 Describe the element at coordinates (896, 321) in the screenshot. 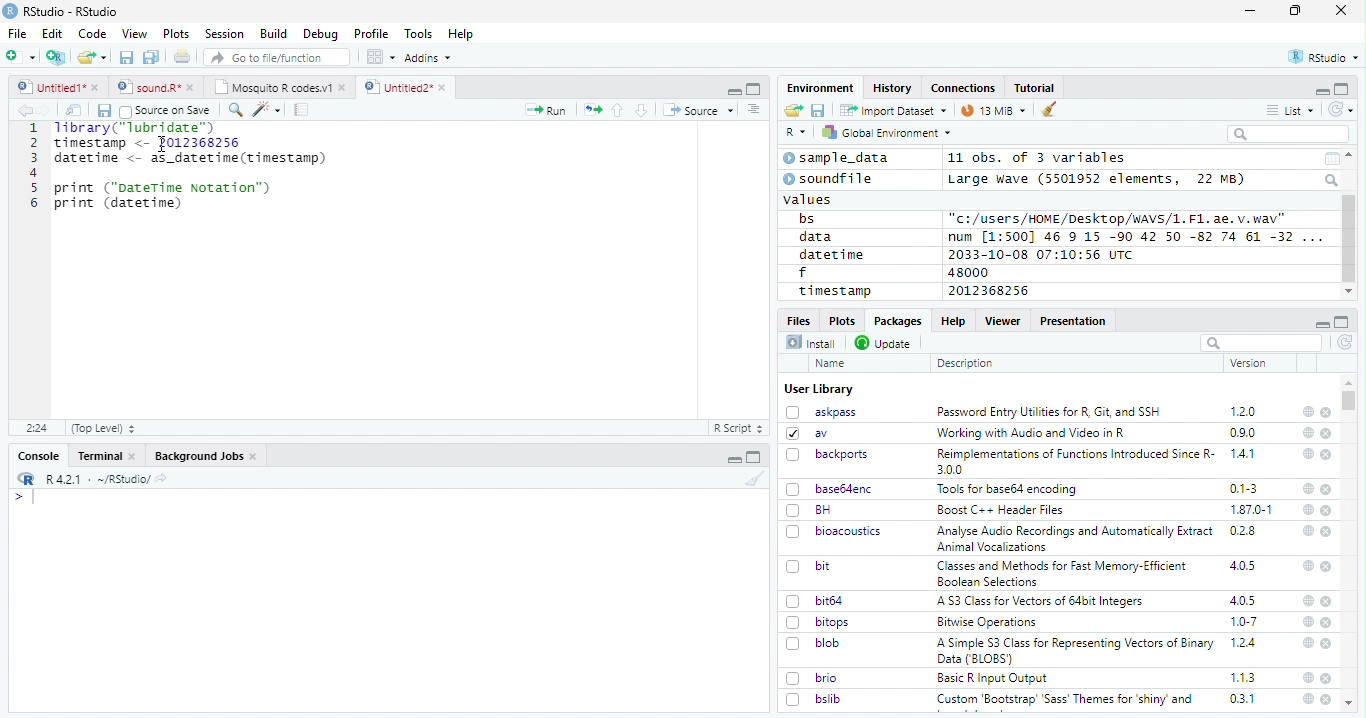

I see `Packages` at that location.